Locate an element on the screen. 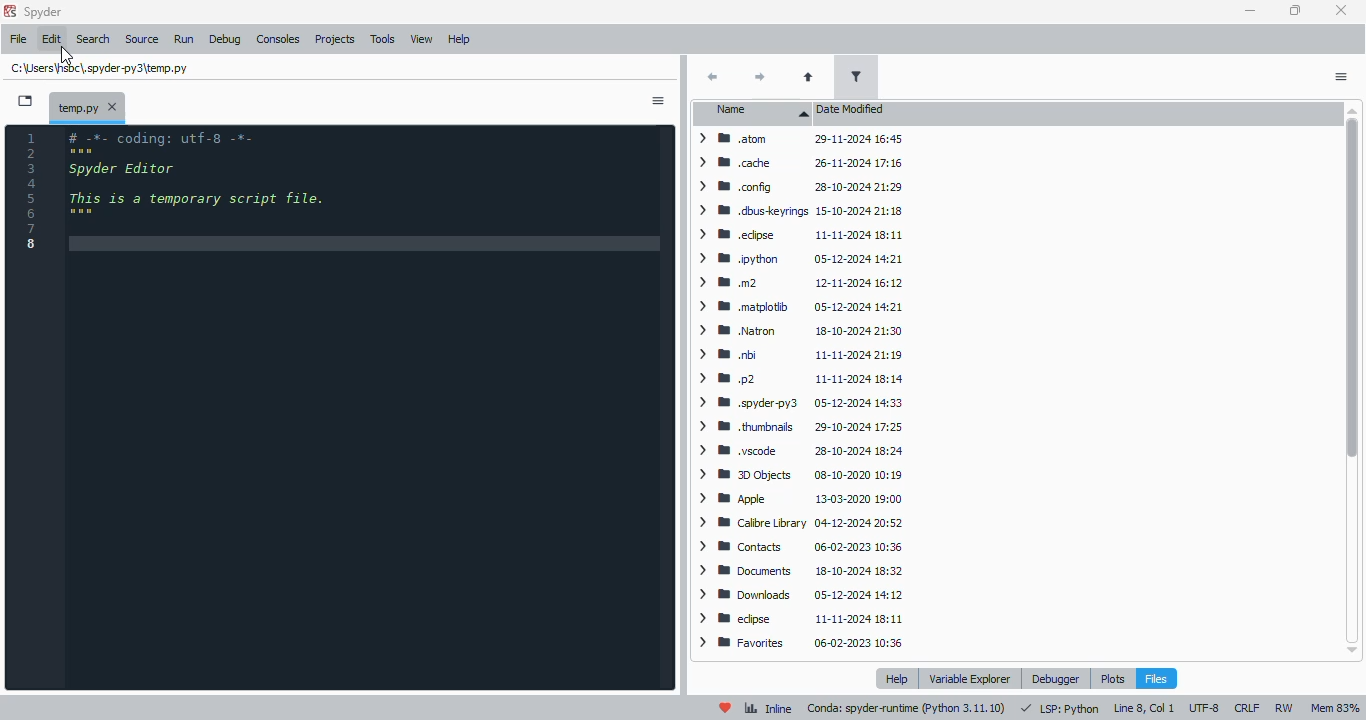 Image resolution: width=1366 pixels, height=720 pixels. debug is located at coordinates (225, 40).